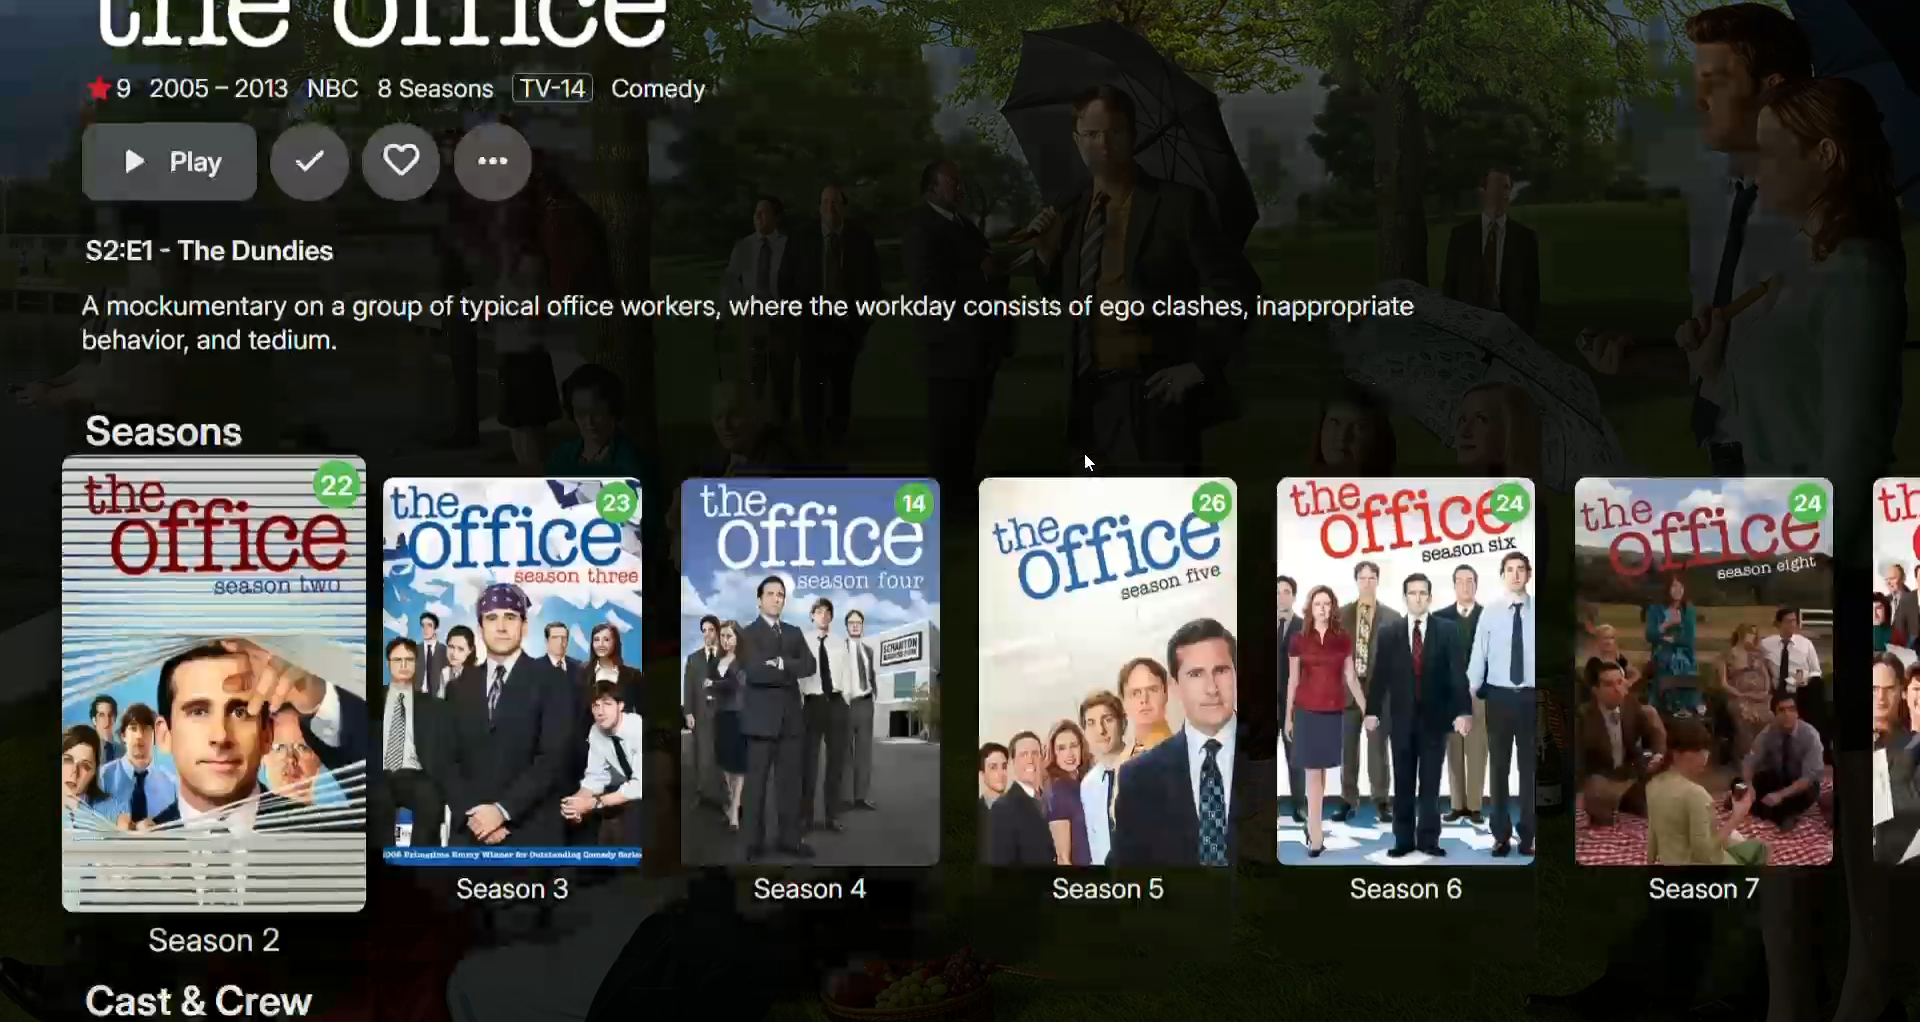  What do you see at coordinates (522, 712) in the screenshot?
I see `Season 3` at bounding box center [522, 712].